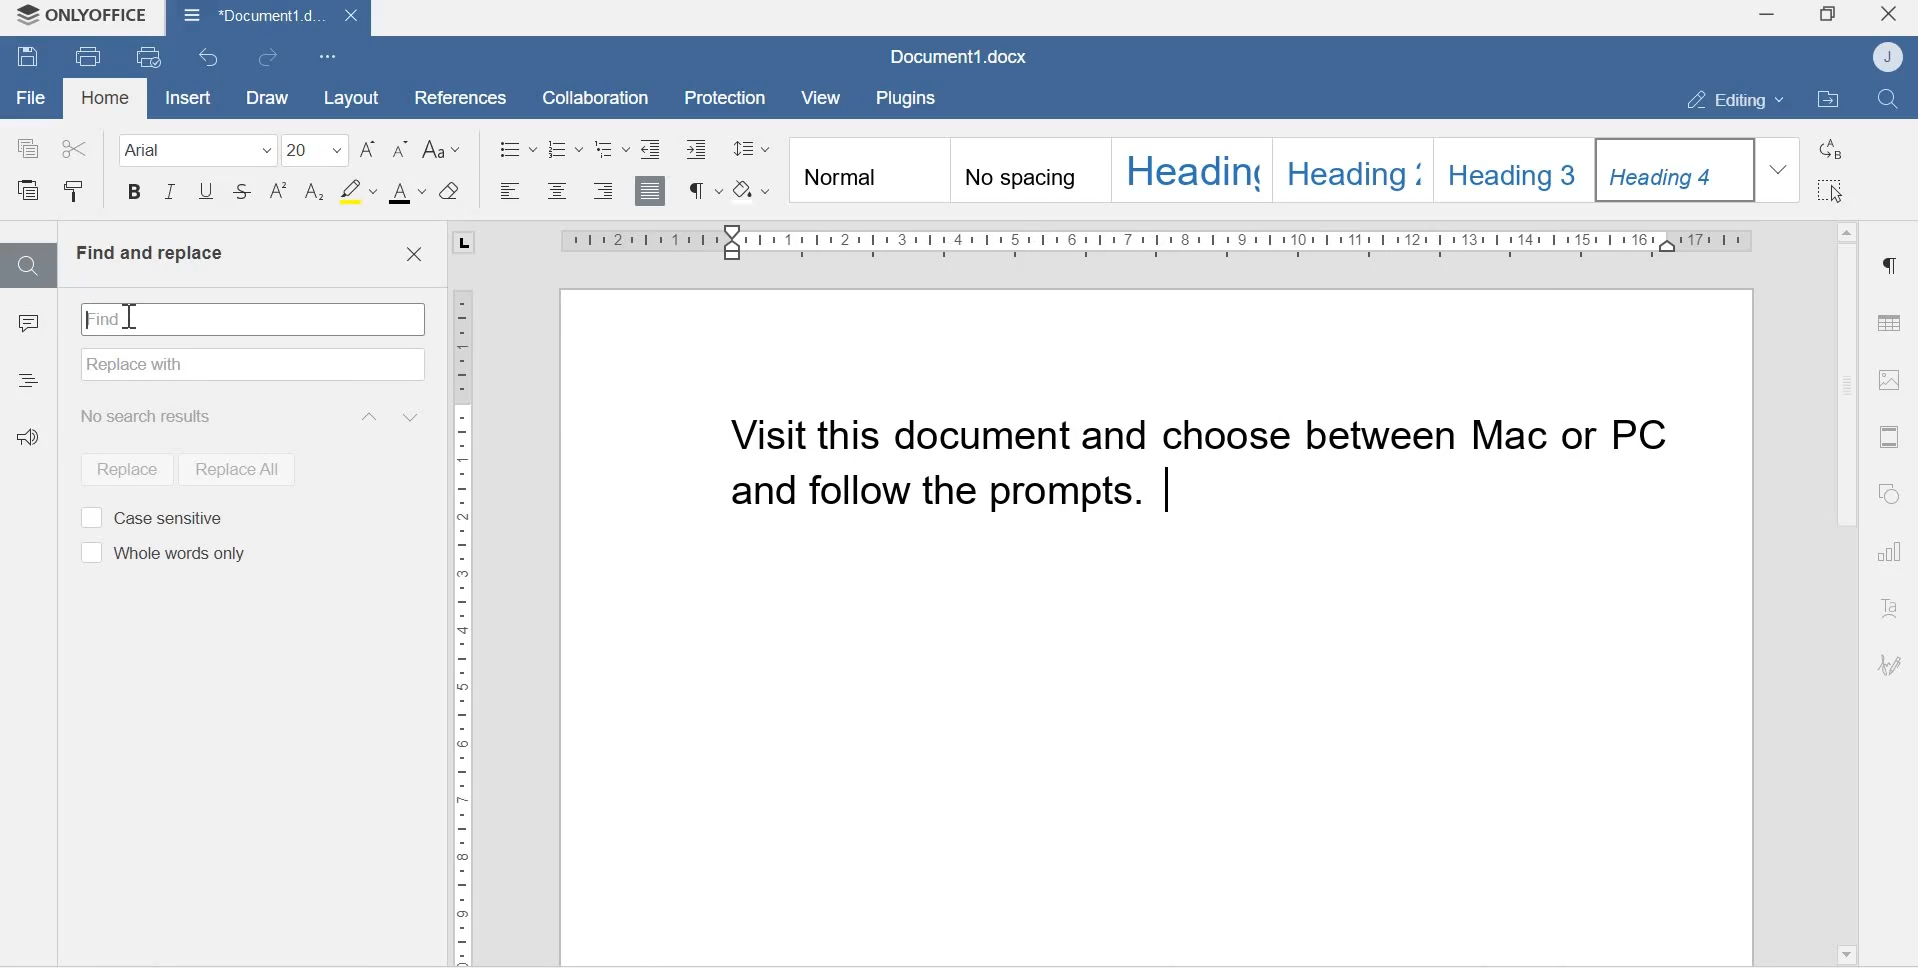  I want to click on Scale, so click(1170, 244).